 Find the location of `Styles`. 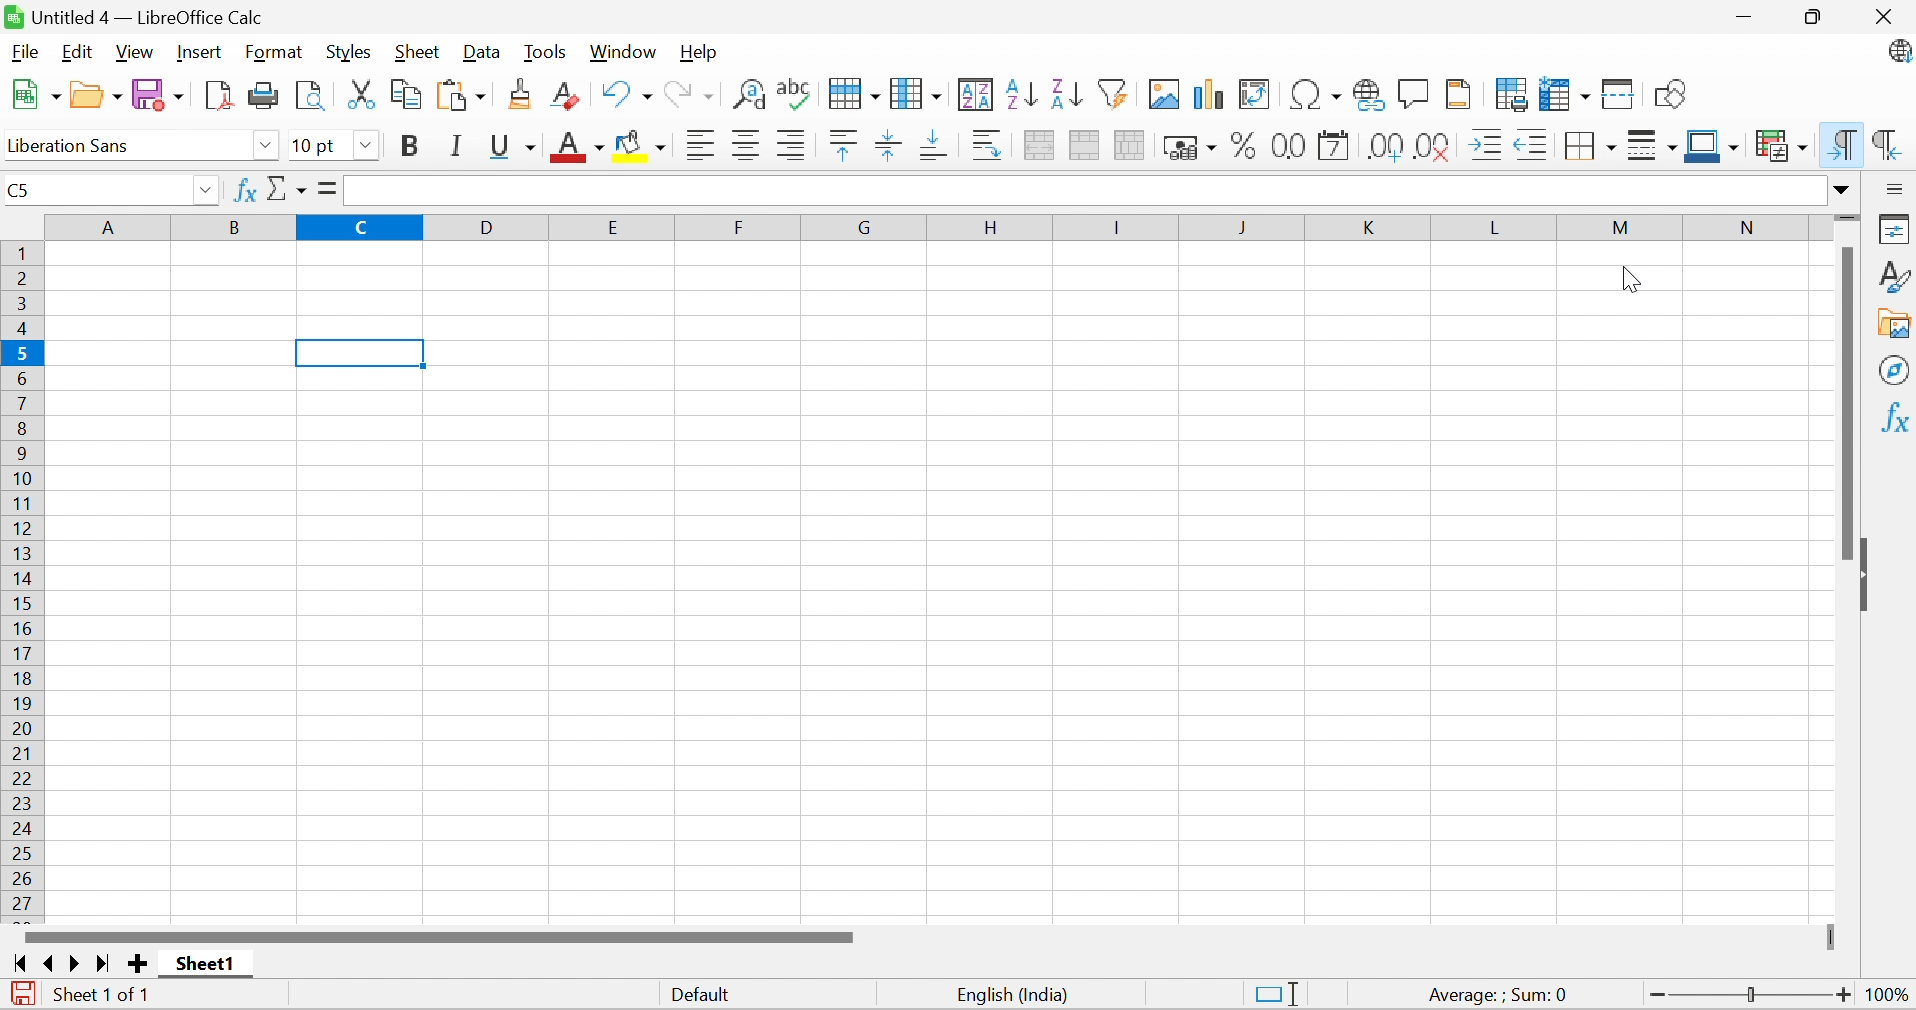

Styles is located at coordinates (1896, 275).